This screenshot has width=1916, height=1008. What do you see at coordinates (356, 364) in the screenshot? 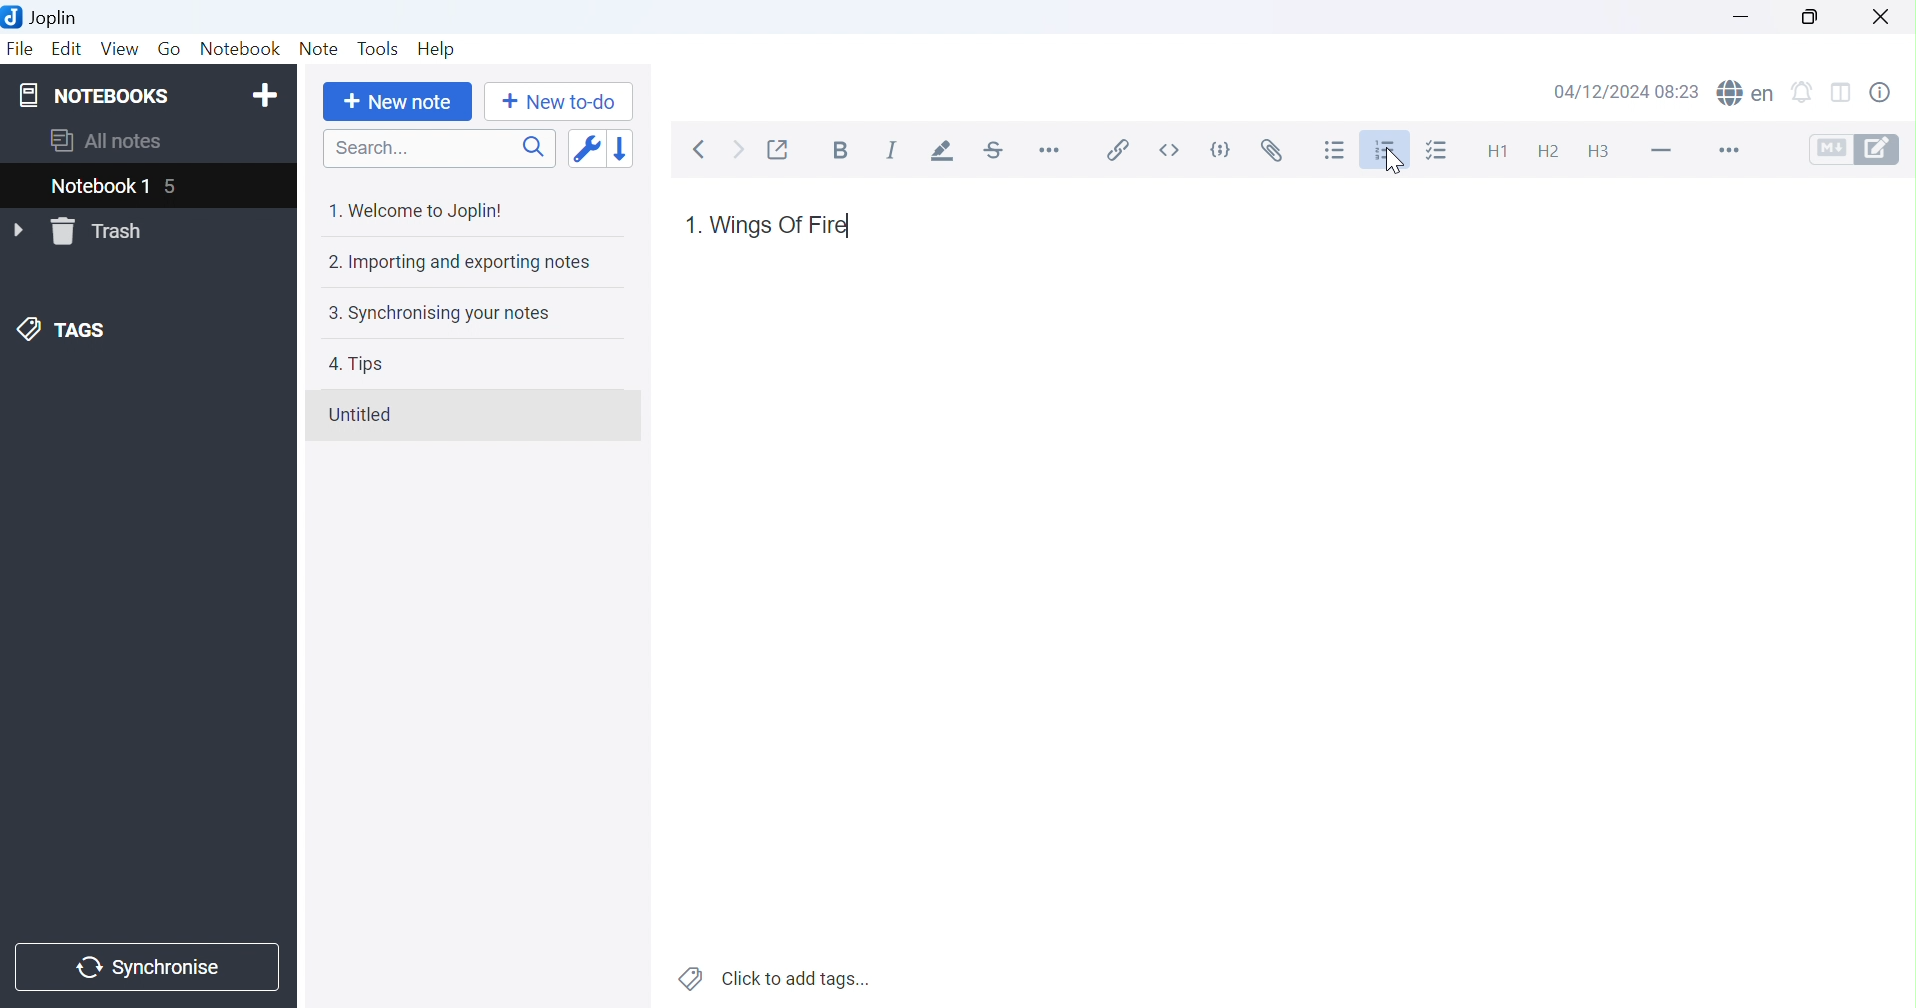
I see `4. Tips` at bounding box center [356, 364].